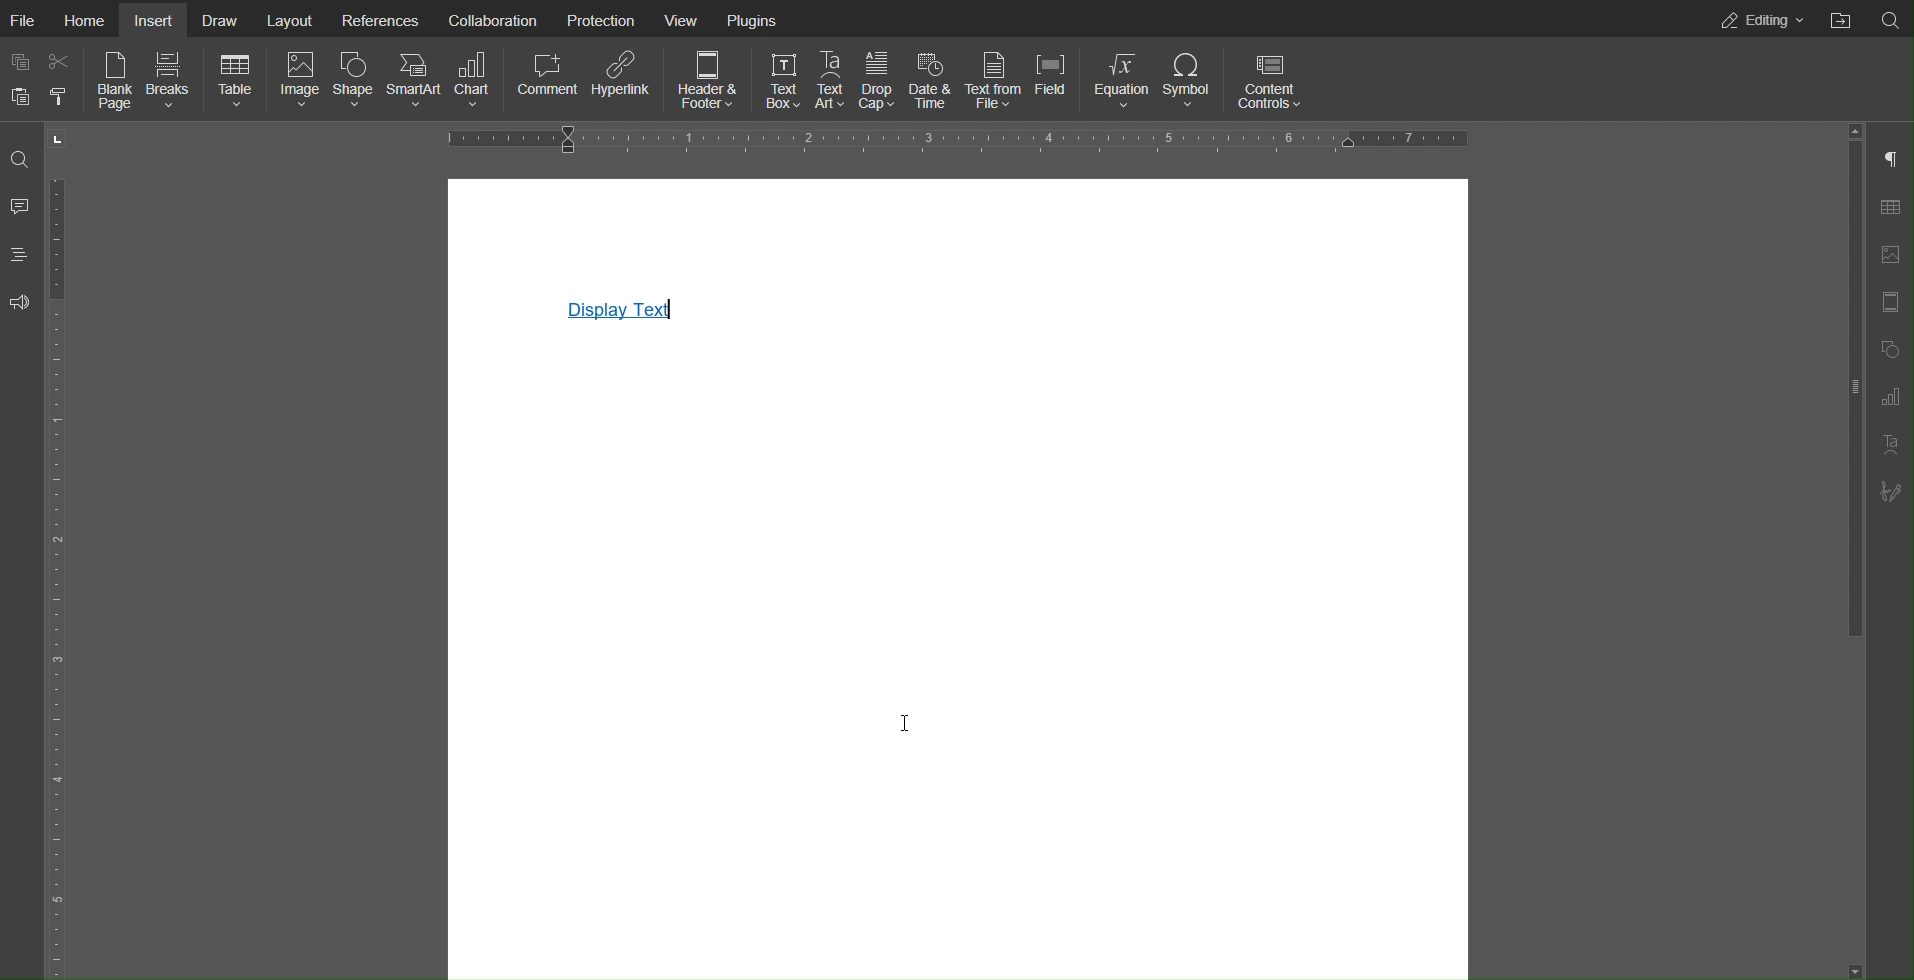  I want to click on slider, so click(1845, 423).